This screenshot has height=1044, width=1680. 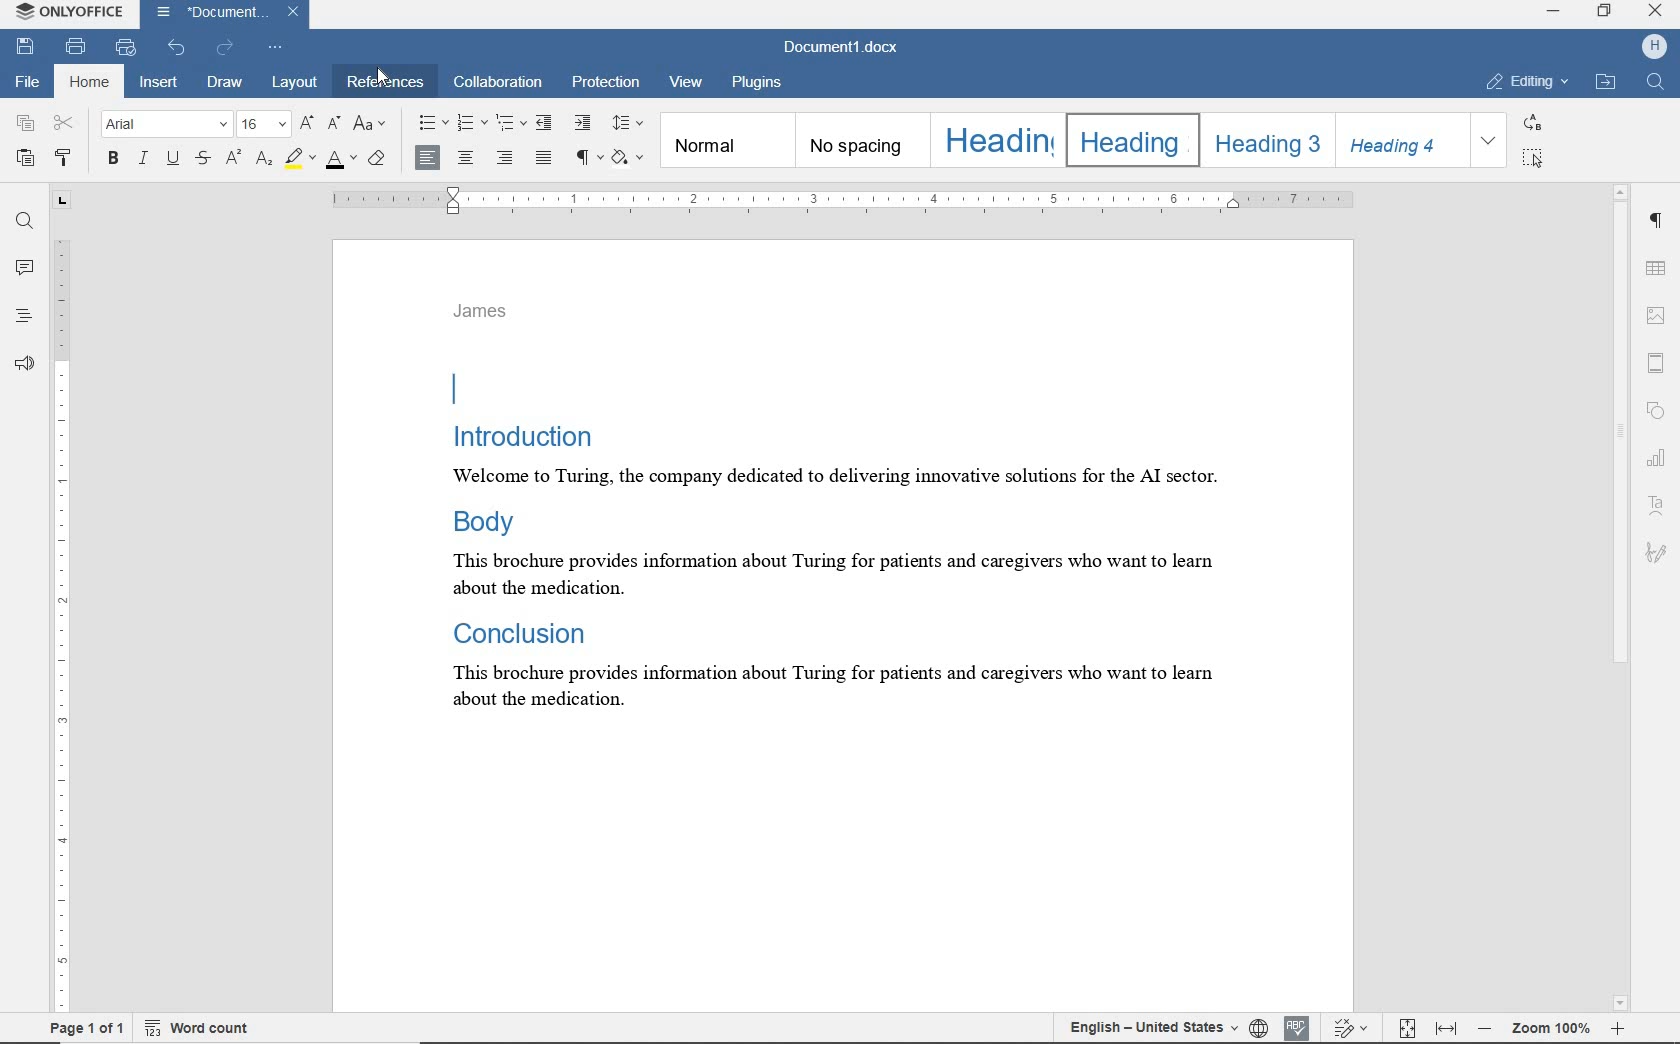 I want to click on clear style, so click(x=379, y=163).